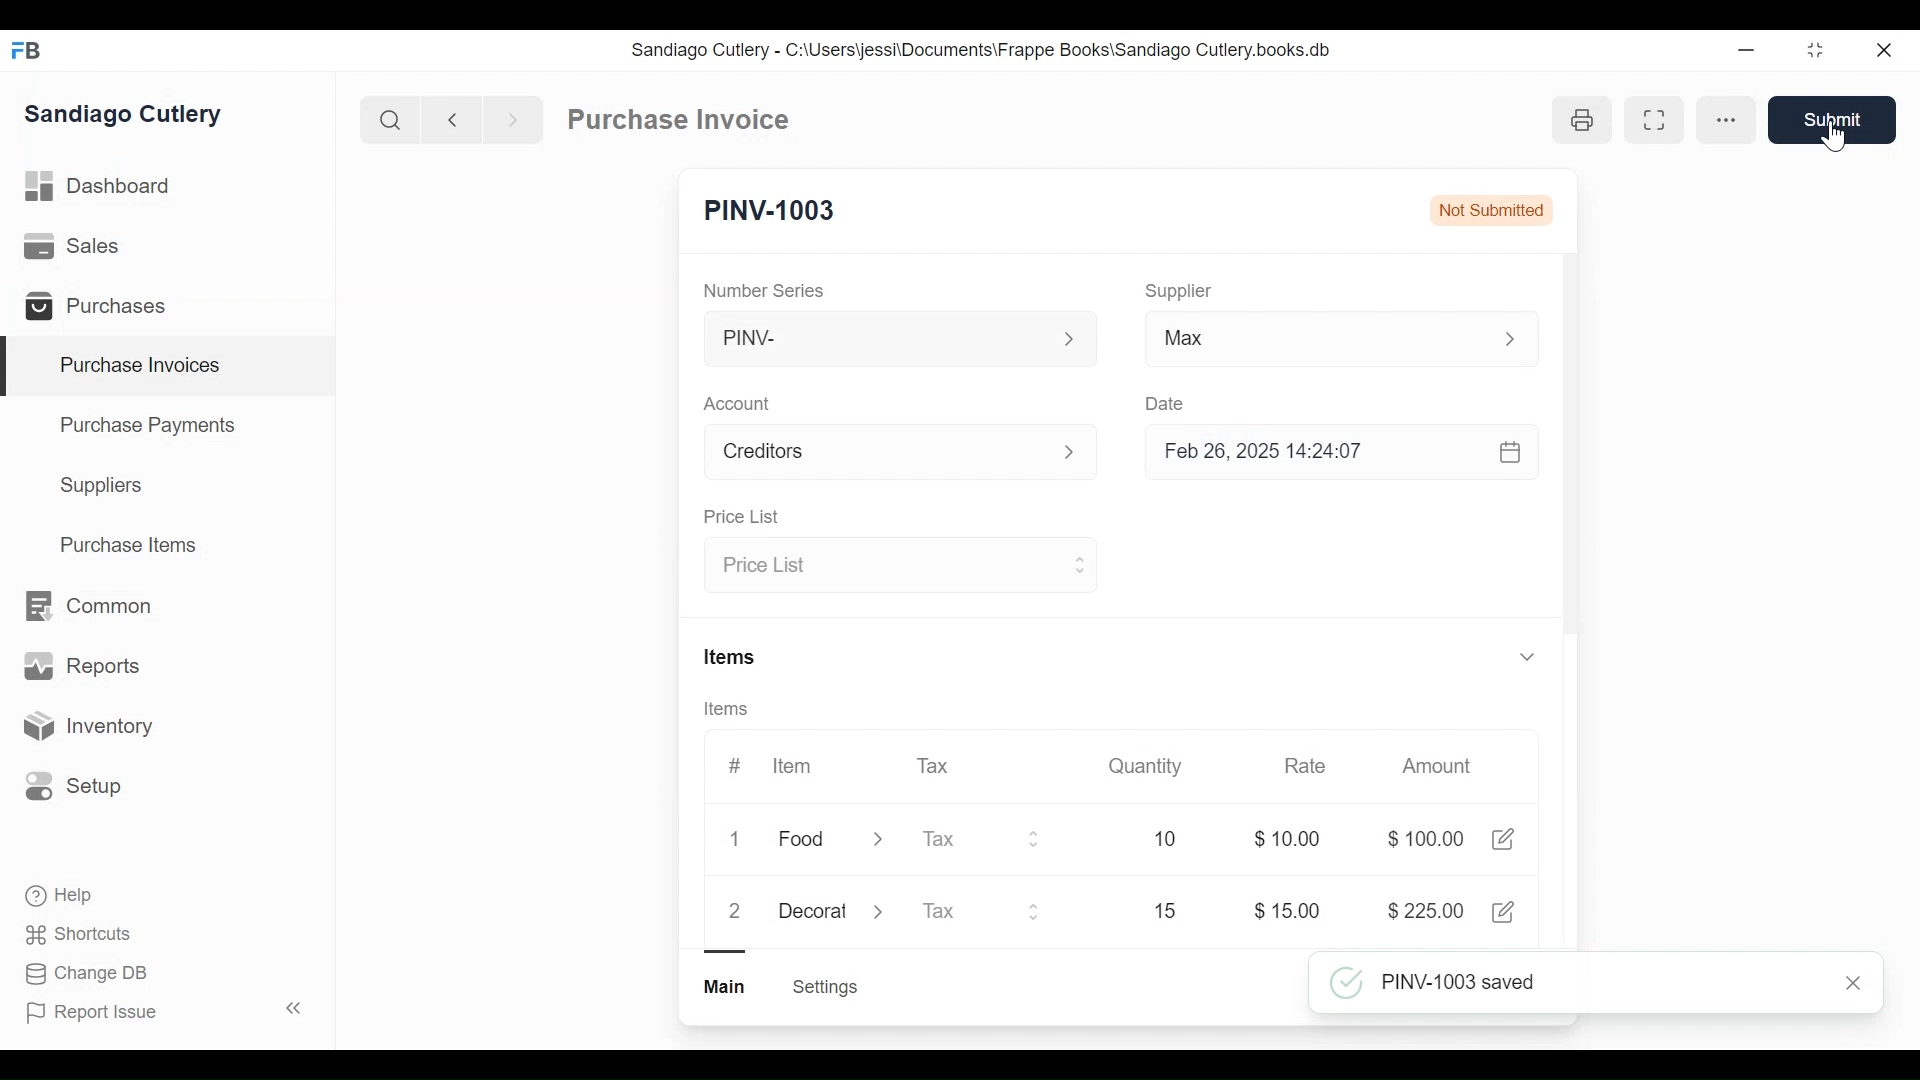 Image resolution: width=1920 pixels, height=1080 pixels. Describe the element at coordinates (82, 670) in the screenshot. I see `Reports` at that location.